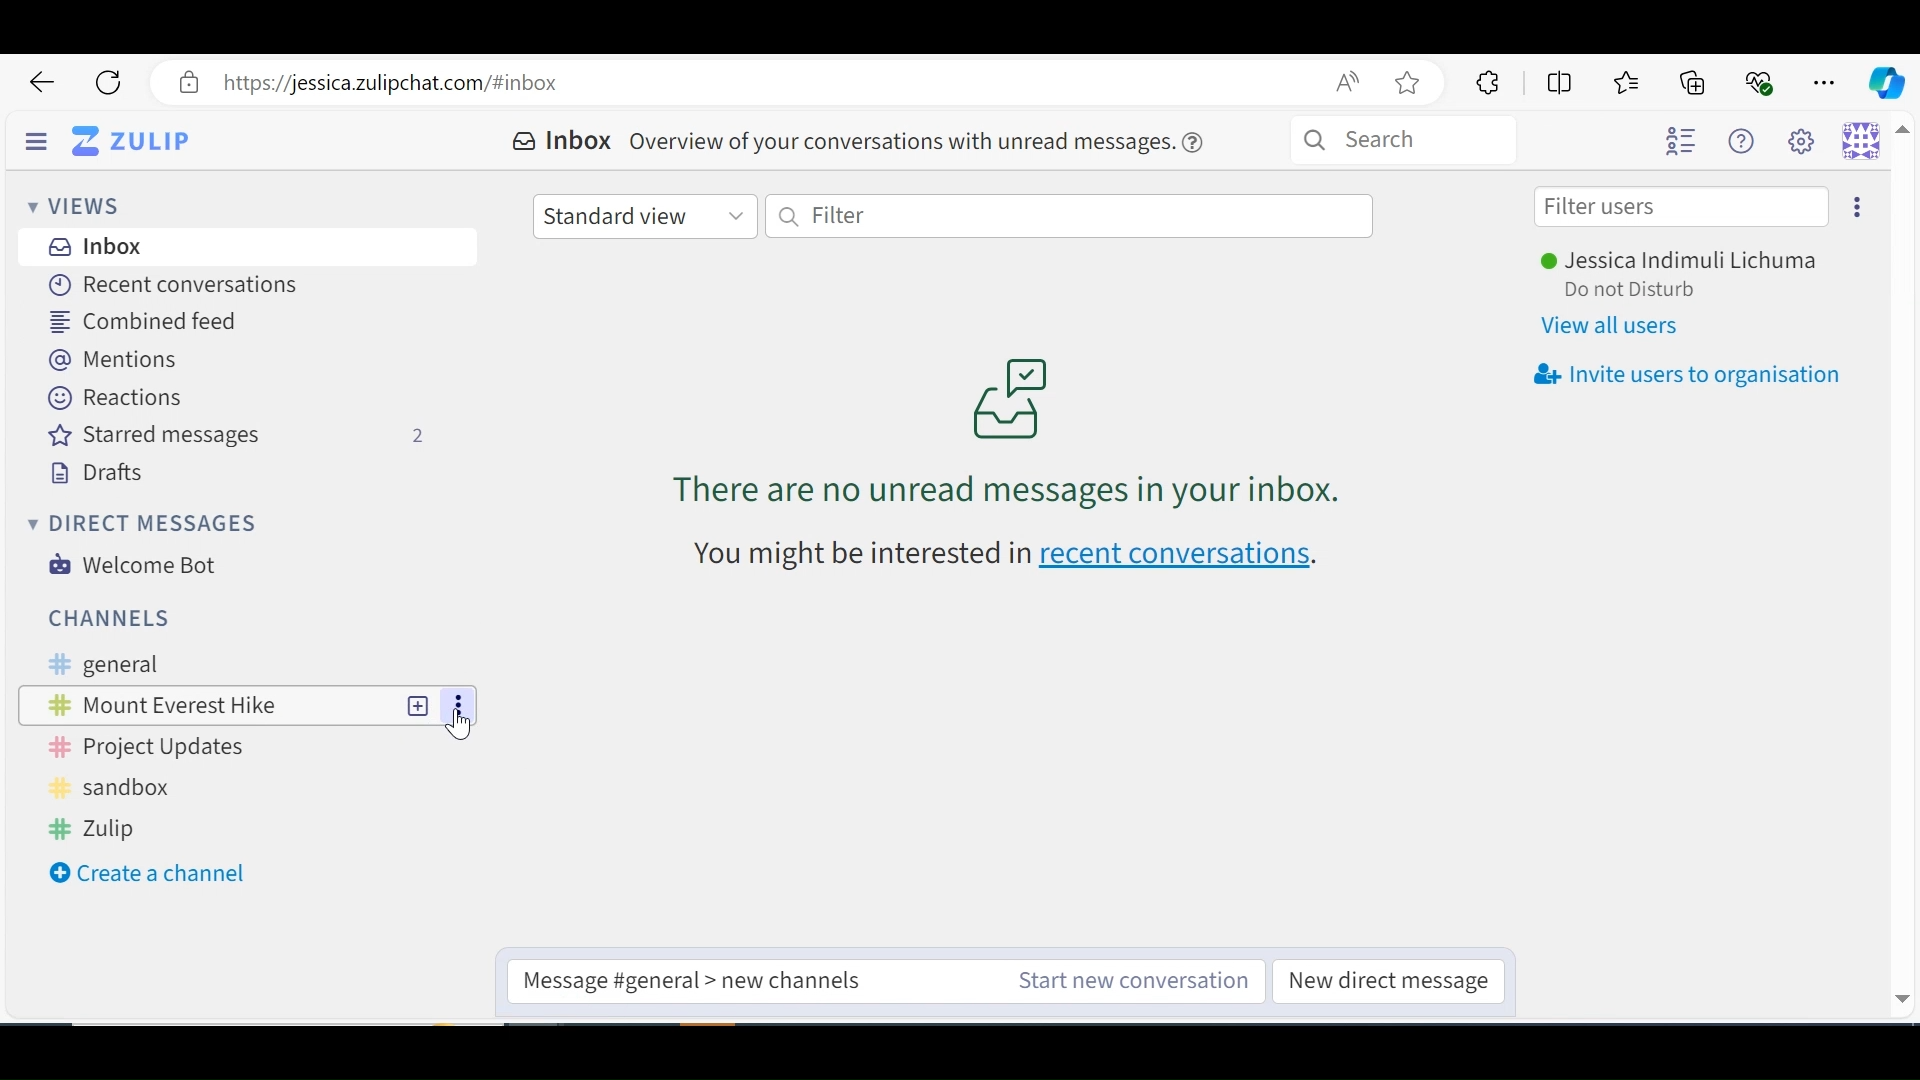 Image resolution: width=1920 pixels, height=1080 pixels. I want to click on Channels, so click(117, 618).